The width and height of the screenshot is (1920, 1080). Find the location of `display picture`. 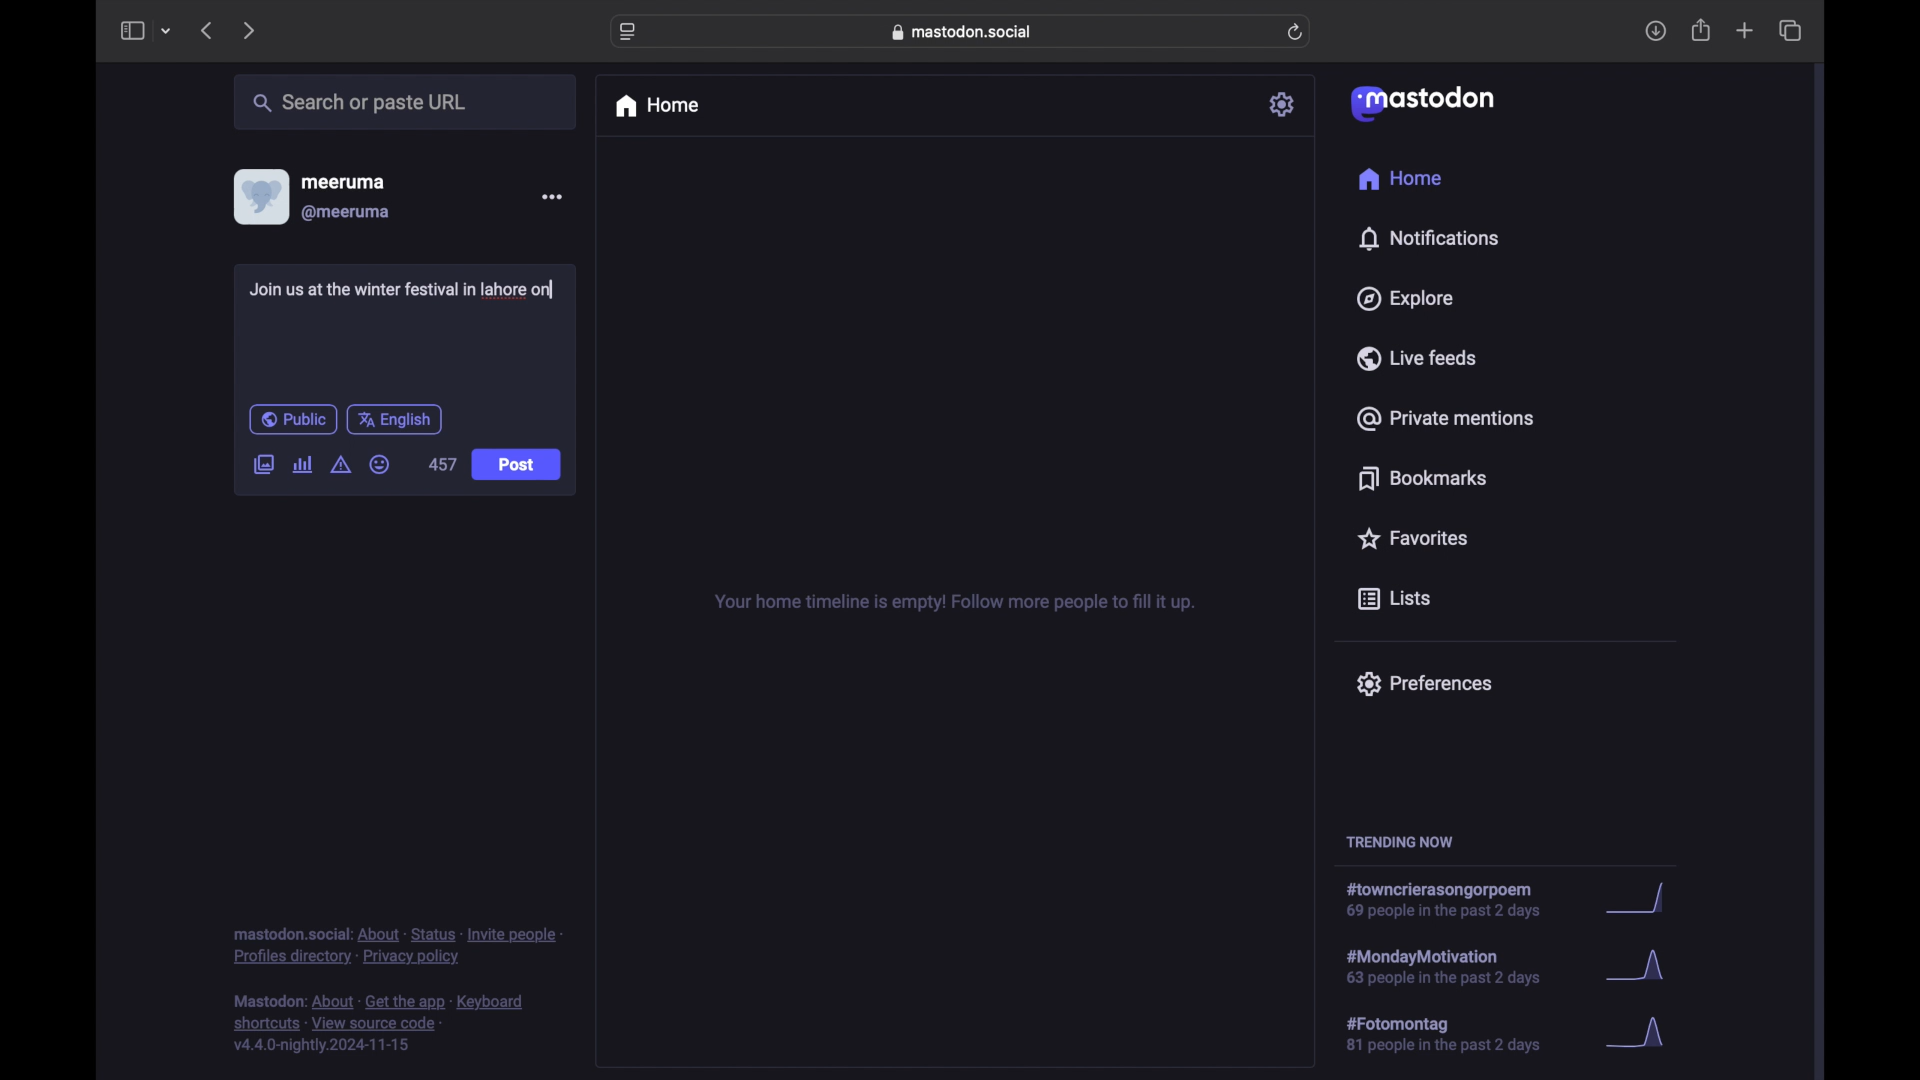

display picture is located at coordinates (259, 196).